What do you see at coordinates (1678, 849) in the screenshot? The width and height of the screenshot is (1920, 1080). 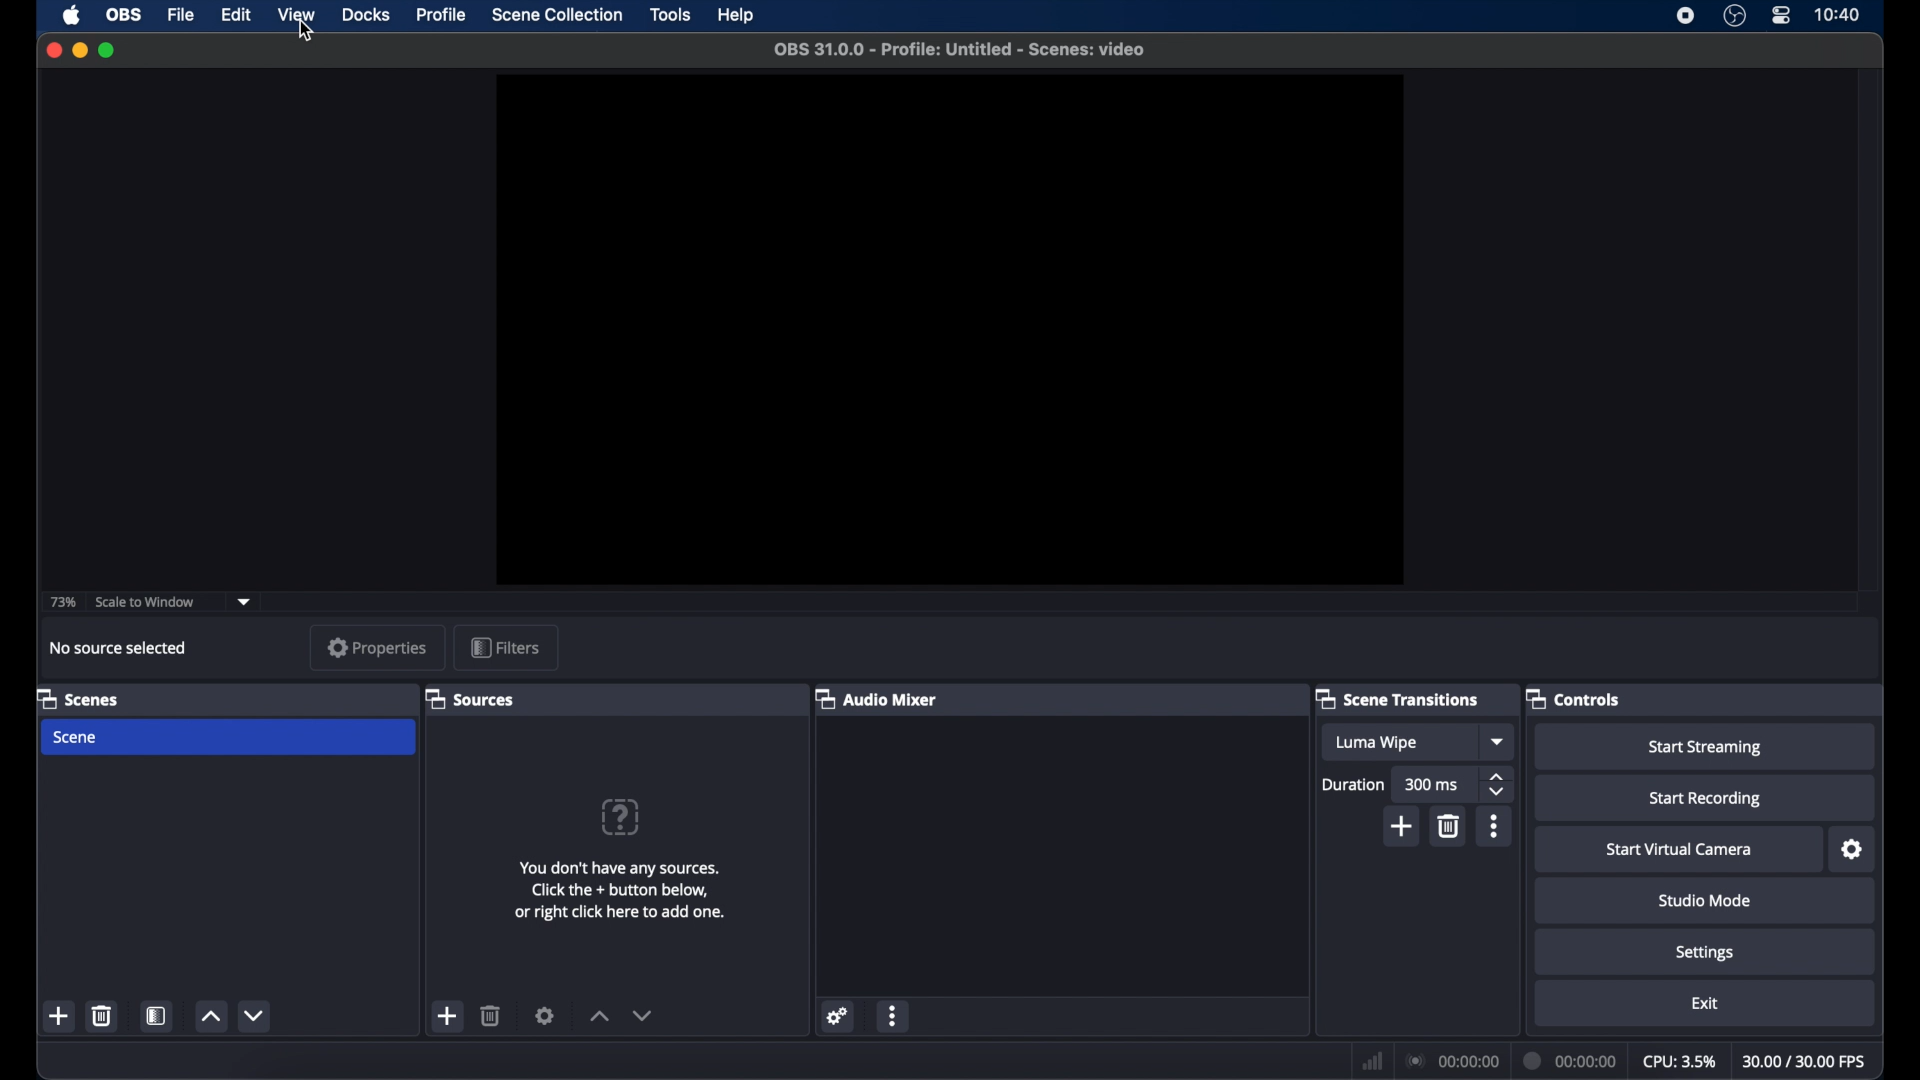 I see `start virtual camera` at bounding box center [1678, 849].